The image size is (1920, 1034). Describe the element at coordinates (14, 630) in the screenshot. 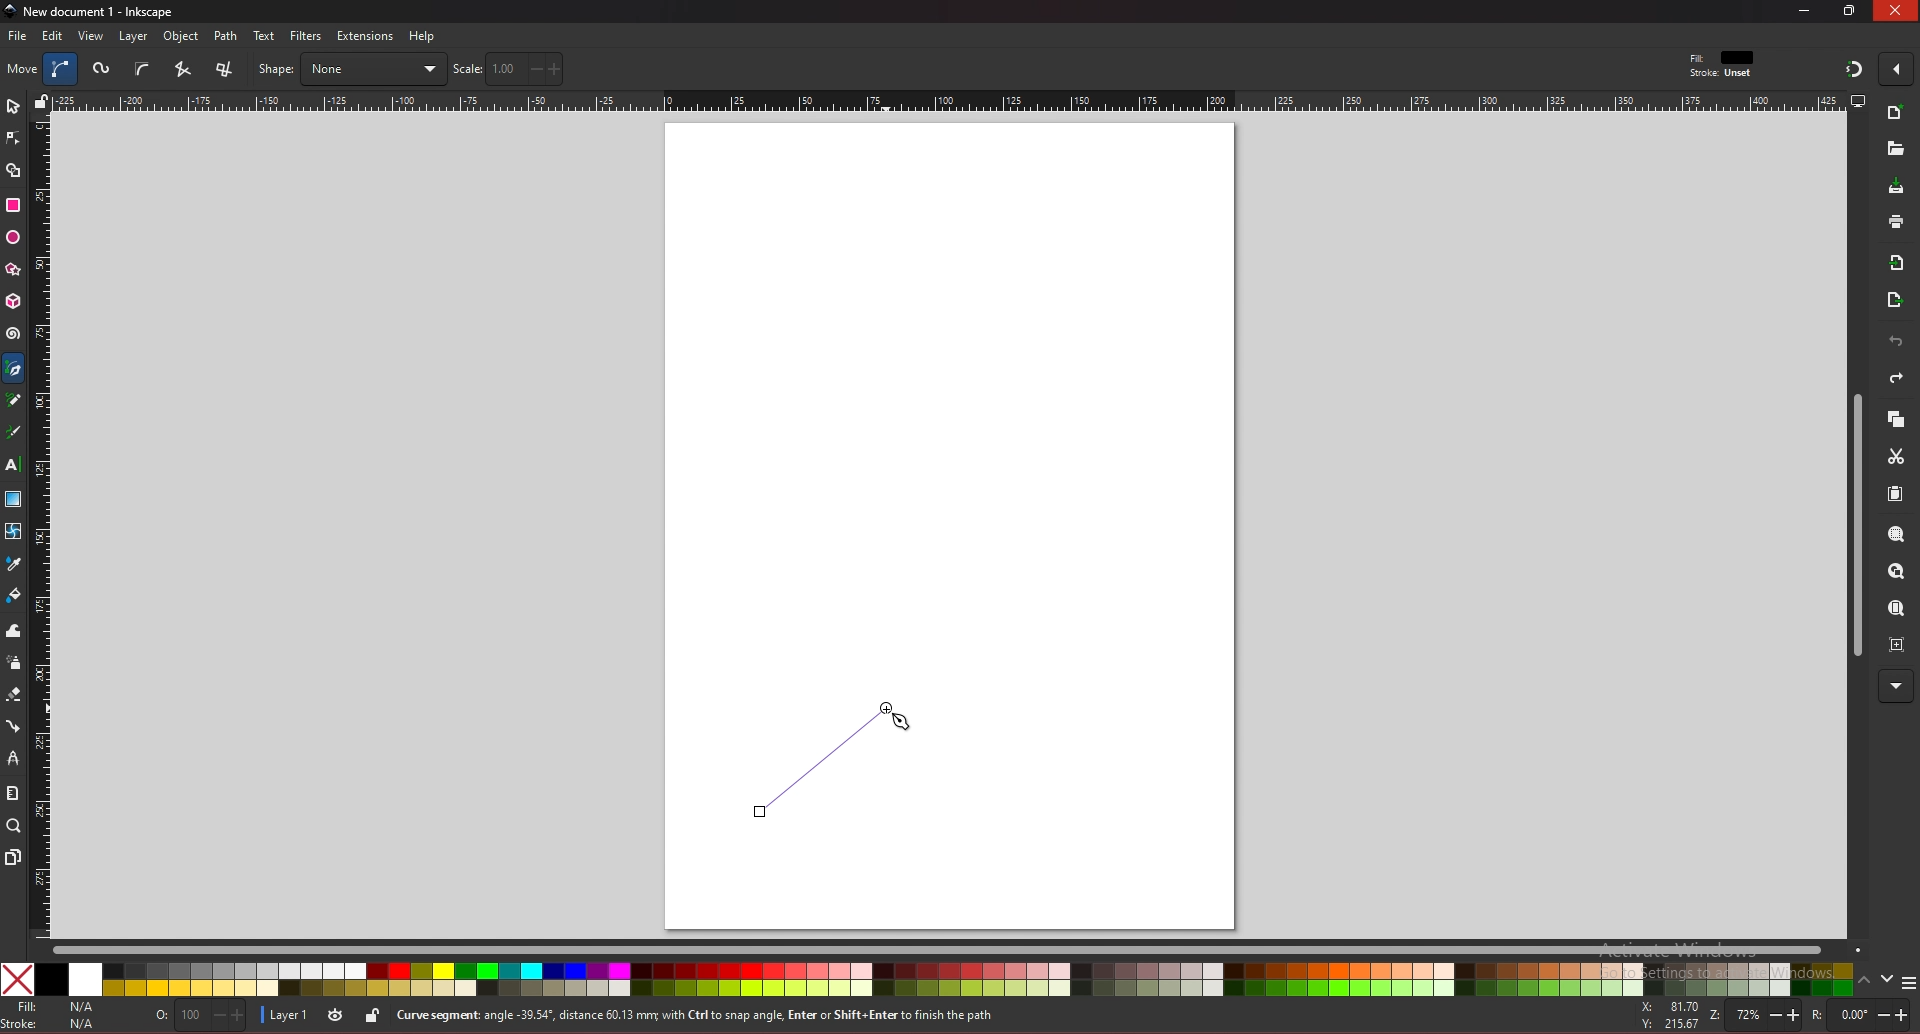

I see `tweak` at that location.